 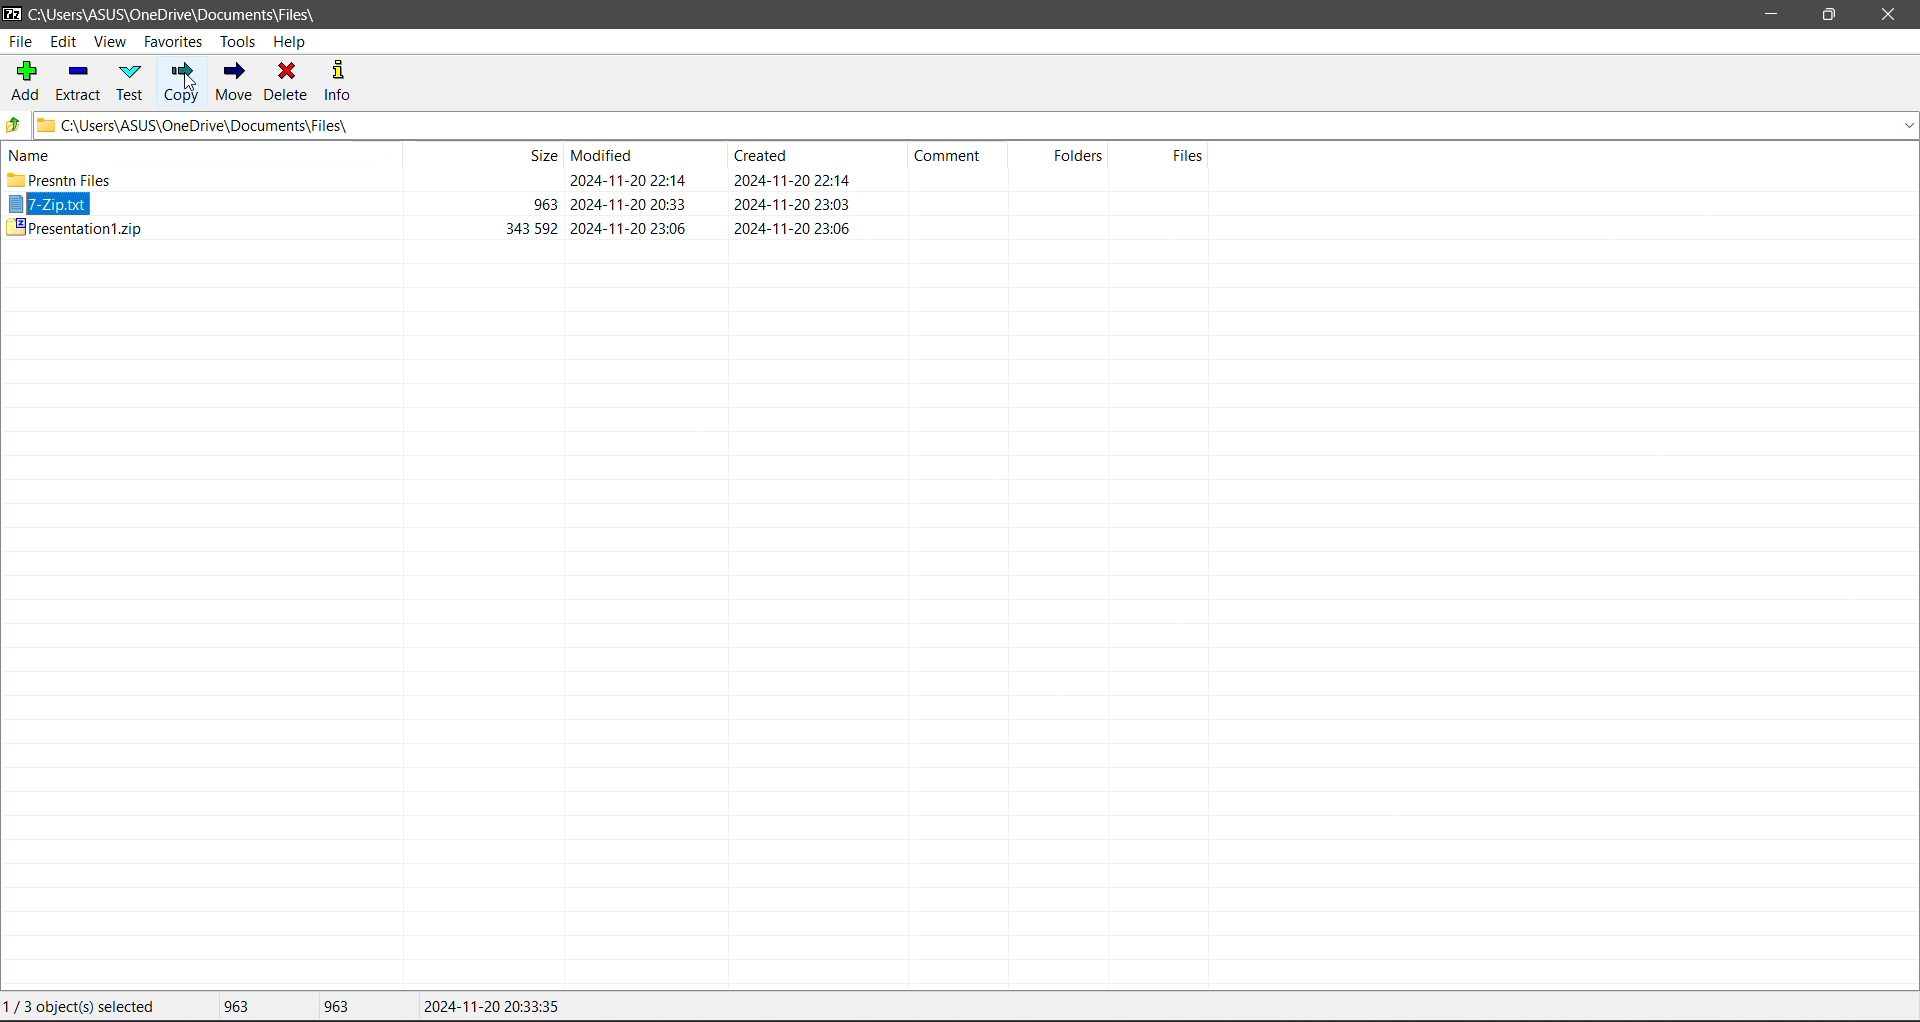 What do you see at coordinates (974, 124) in the screenshot?
I see `Current Folder Path` at bounding box center [974, 124].